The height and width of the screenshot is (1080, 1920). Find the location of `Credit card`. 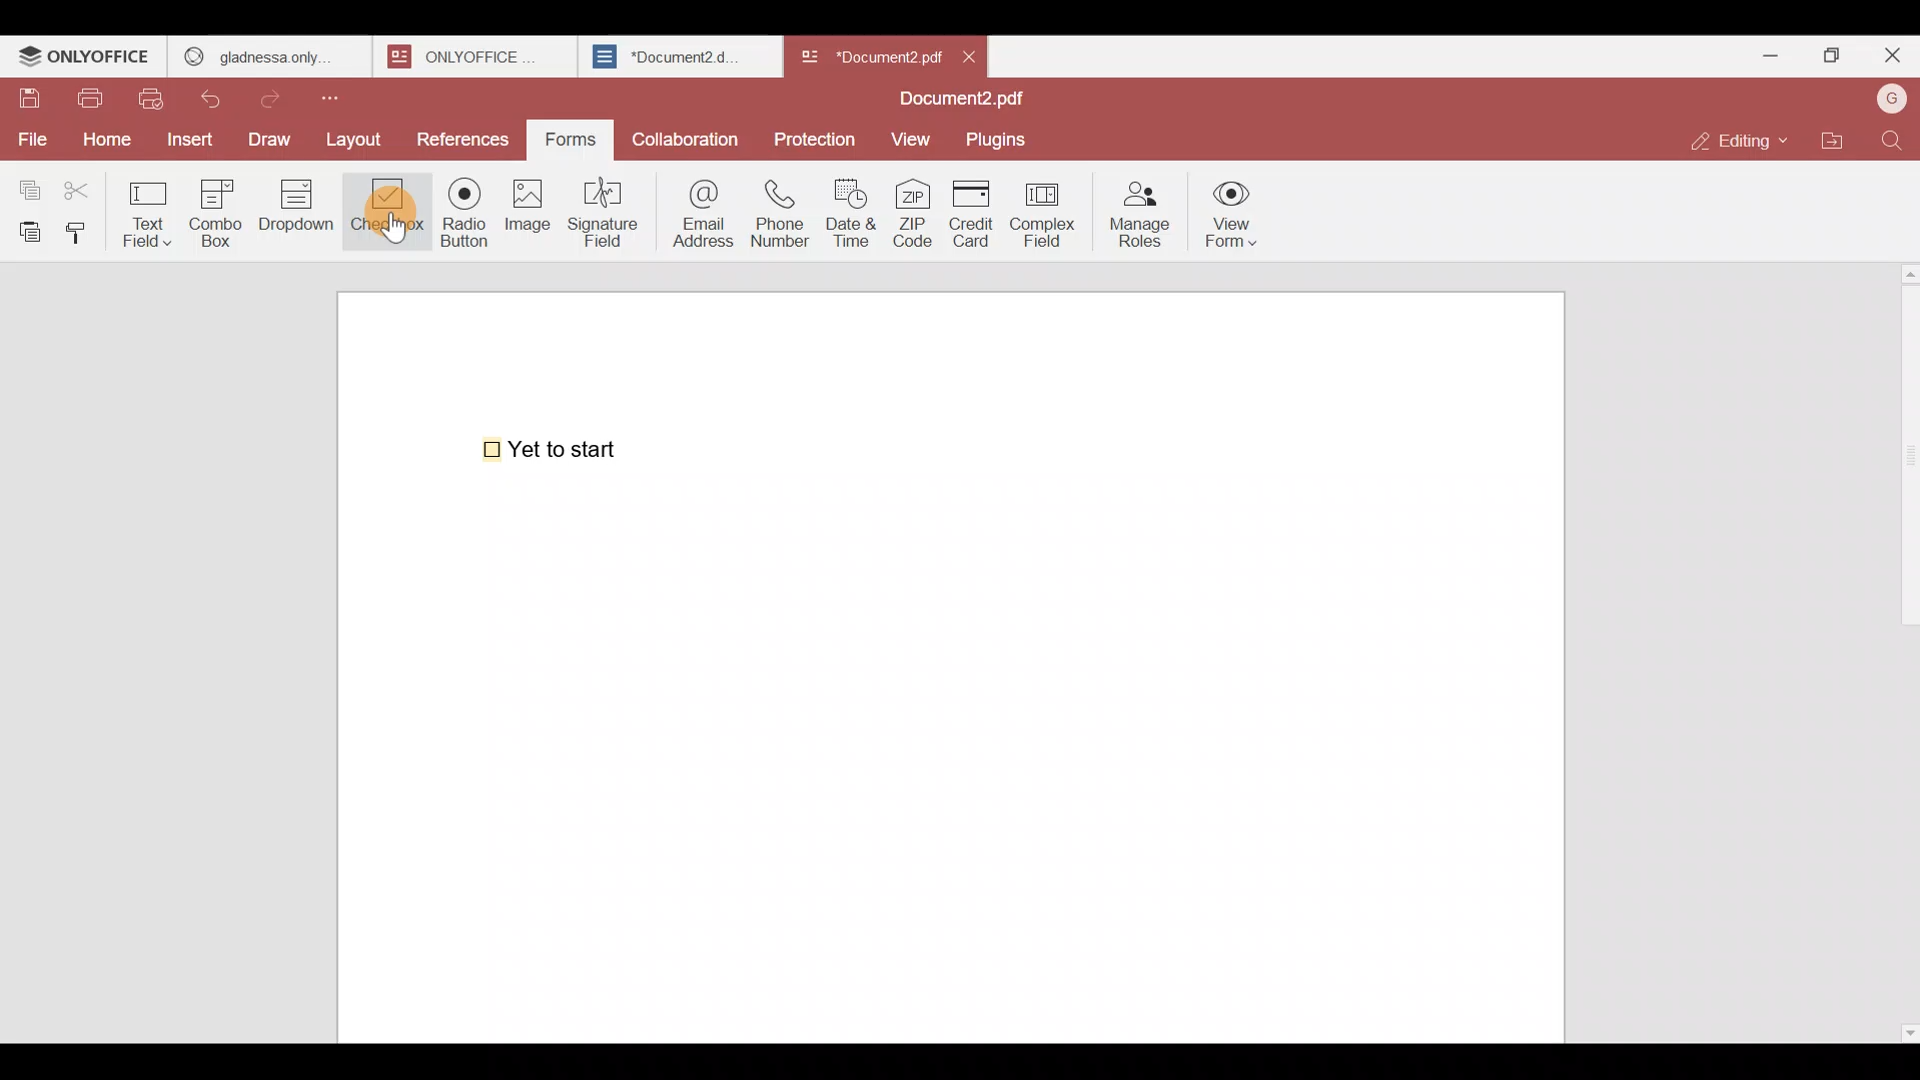

Credit card is located at coordinates (967, 215).